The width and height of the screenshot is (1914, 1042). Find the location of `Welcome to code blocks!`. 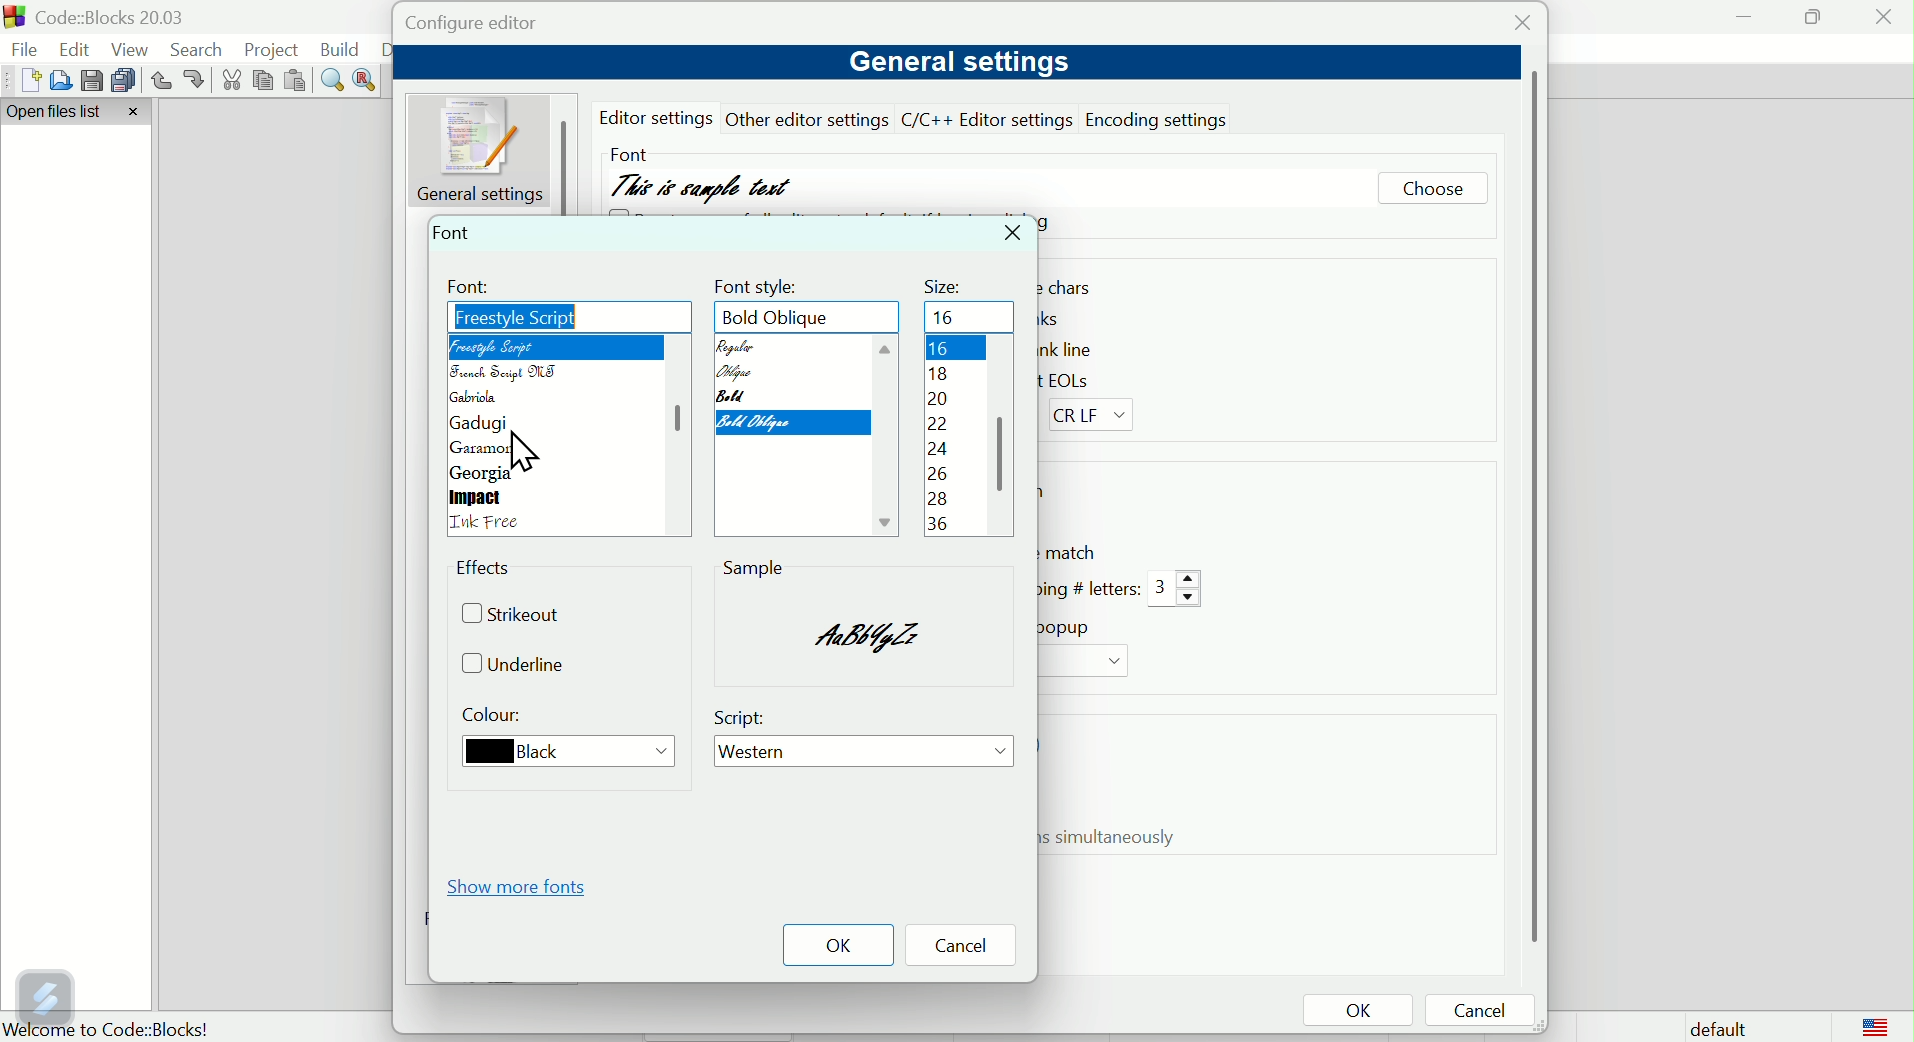

Welcome to code blocks! is located at coordinates (123, 1027).